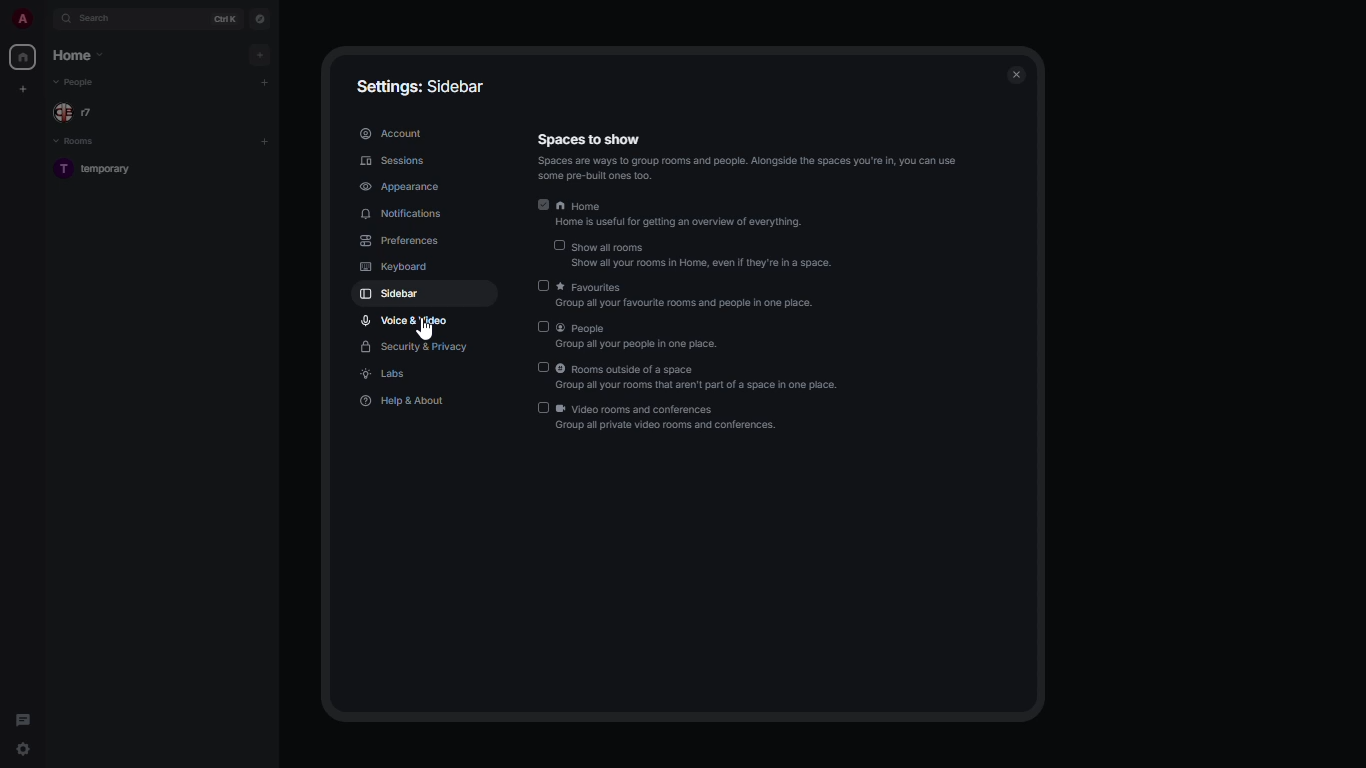 This screenshot has height=768, width=1366. What do you see at coordinates (404, 322) in the screenshot?
I see `voice & video` at bounding box center [404, 322].